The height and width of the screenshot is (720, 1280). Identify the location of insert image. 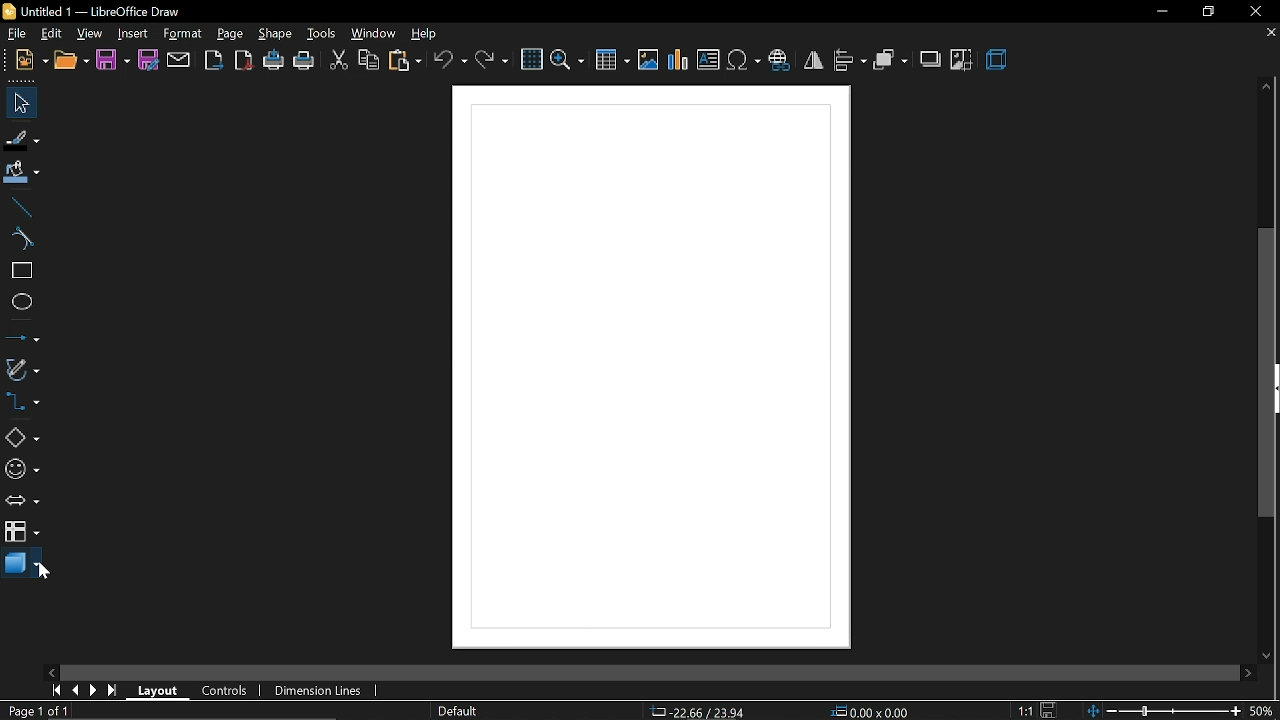
(648, 59).